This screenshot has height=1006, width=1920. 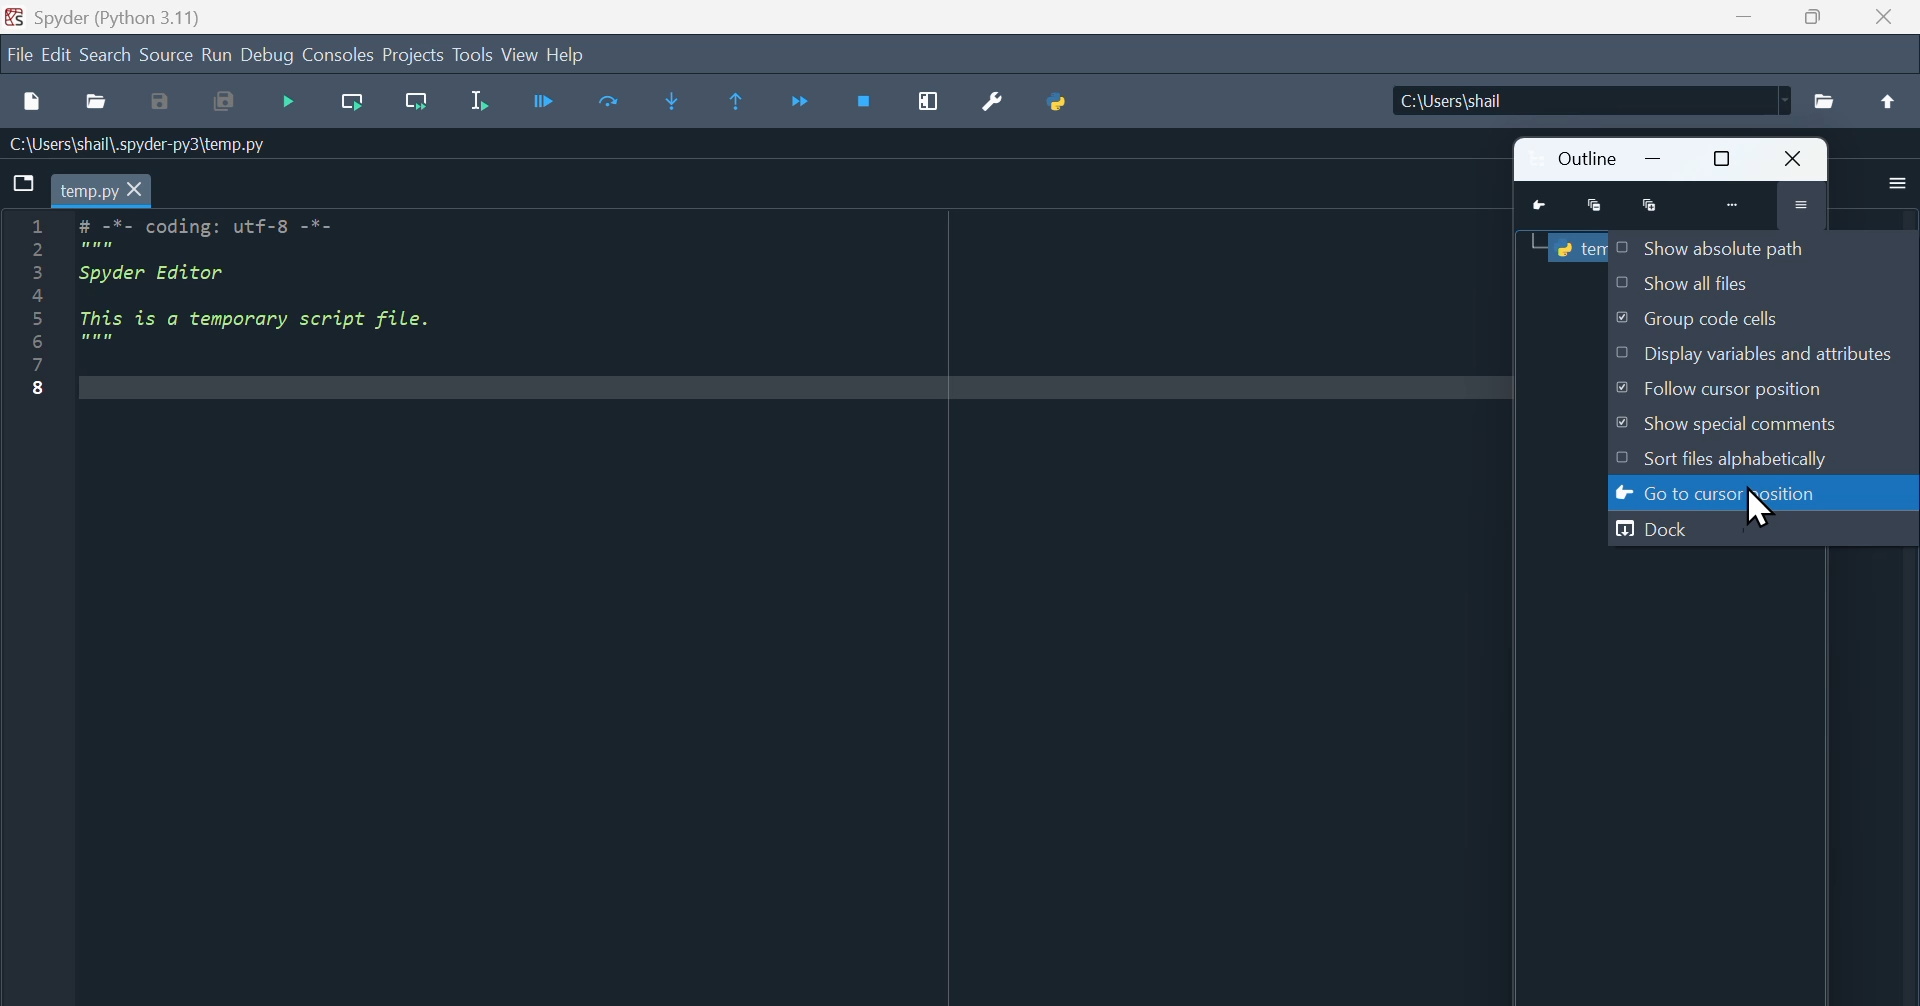 I want to click on Search, so click(x=107, y=52).